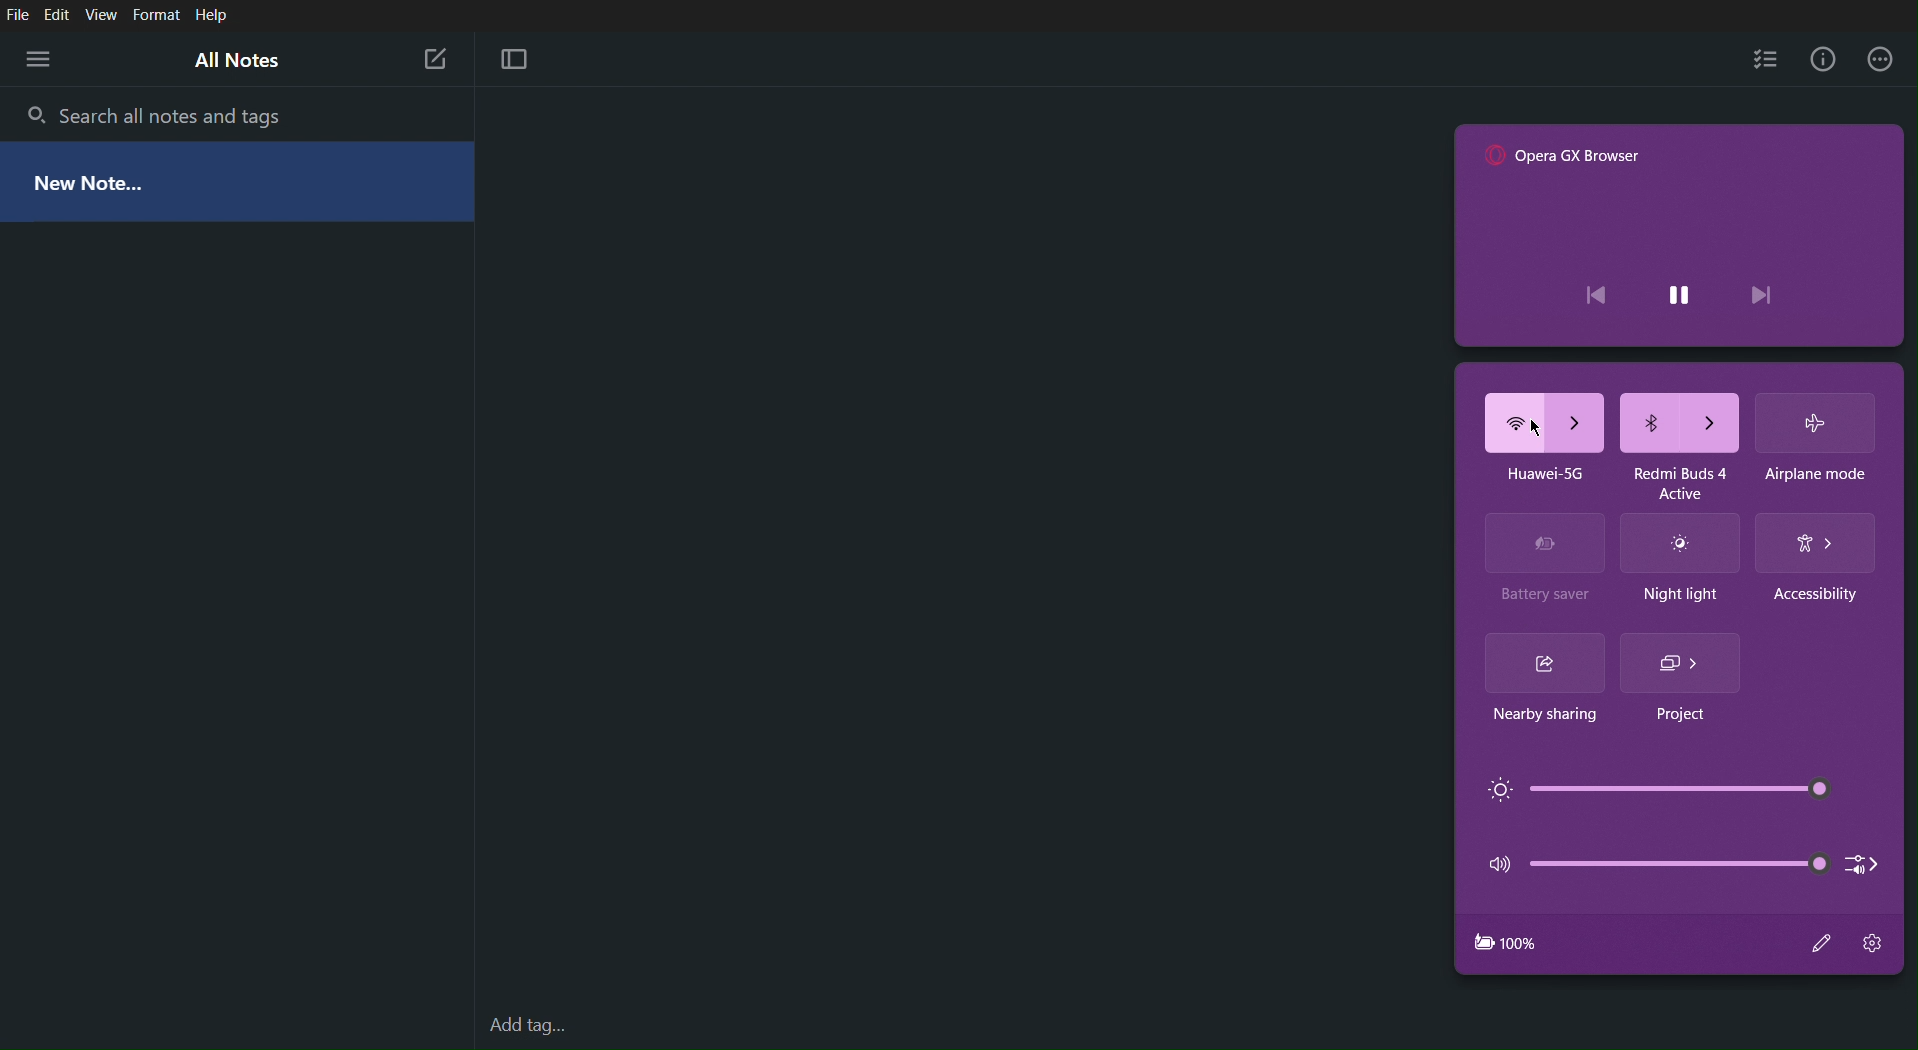 Image resolution: width=1918 pixels, height=1050 pixels. What do you see at coordinates (1679, 714) in the screenshot?
I see `Project` at bounding box center [1679, 714].